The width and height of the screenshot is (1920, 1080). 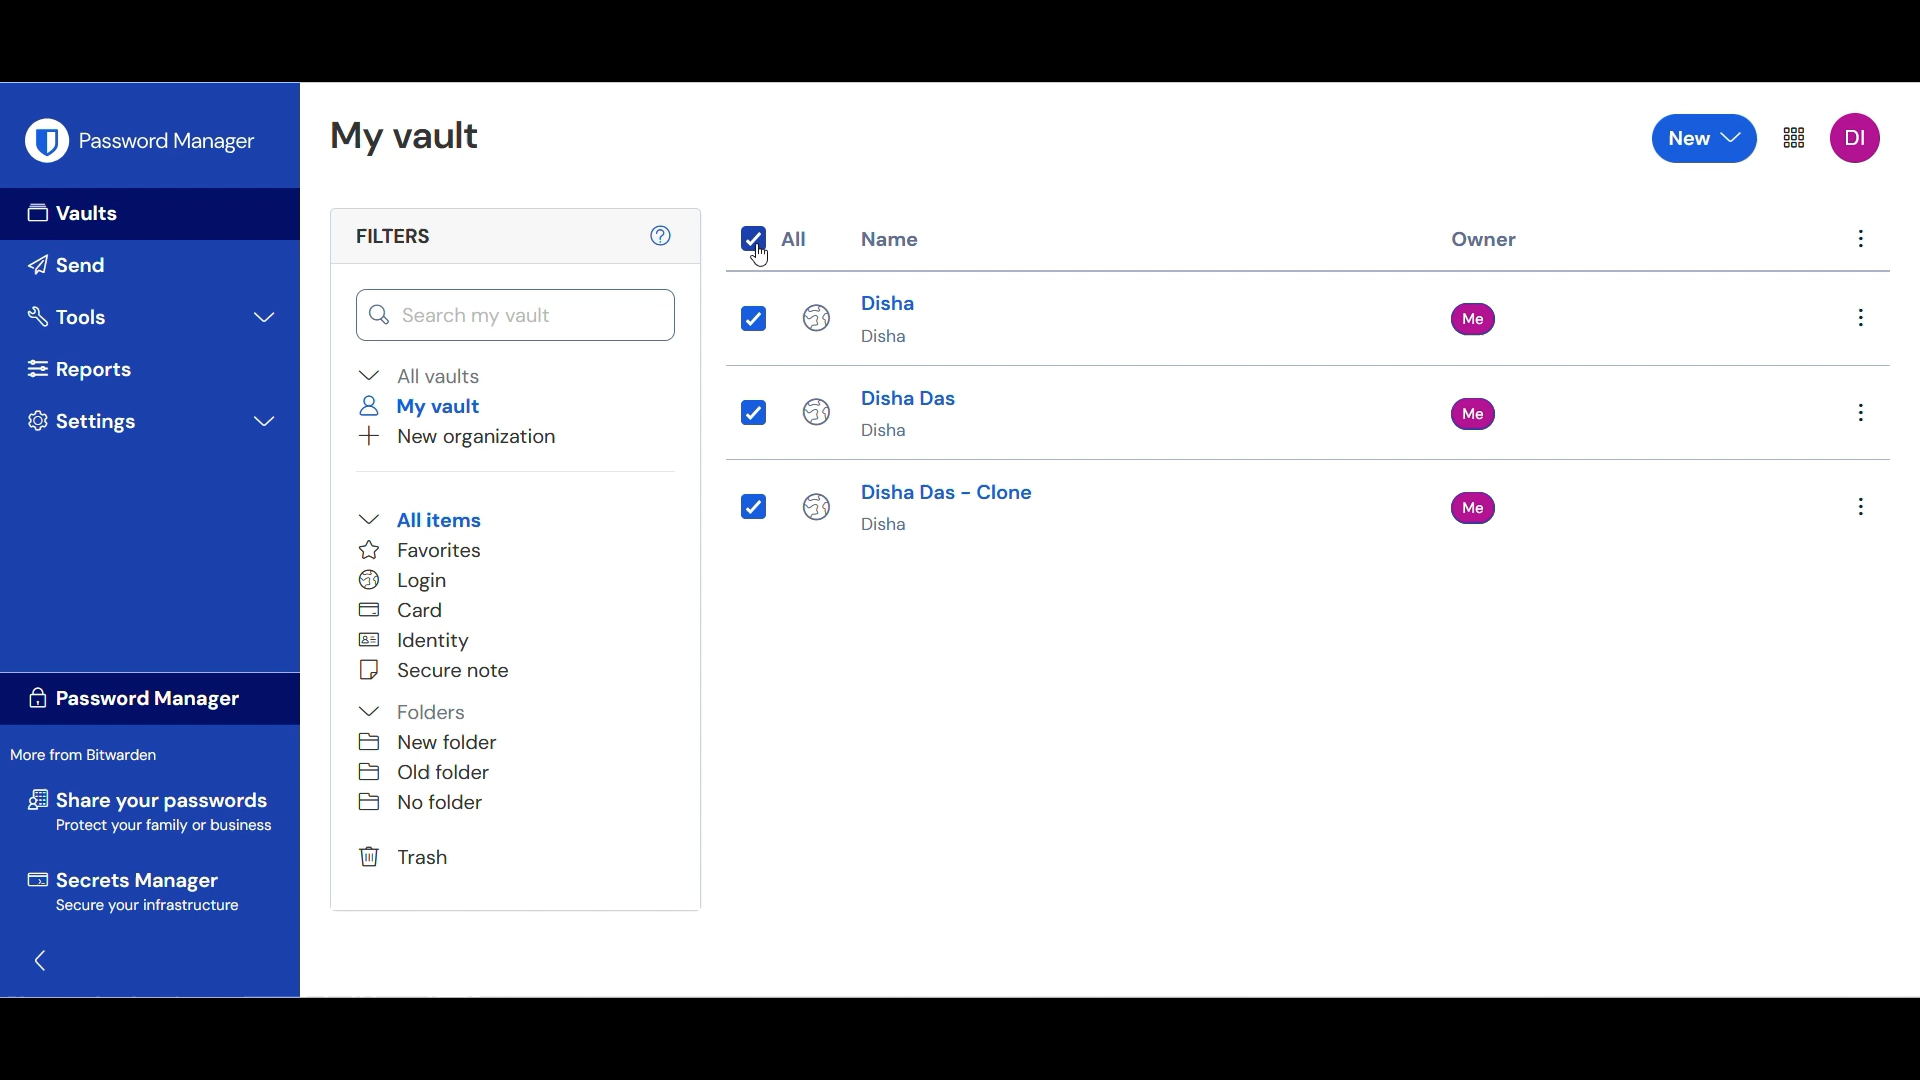 What do you see at coordinates (404, 137) in the screenshot?
I see `My vault` at bounding box center [404, 137].